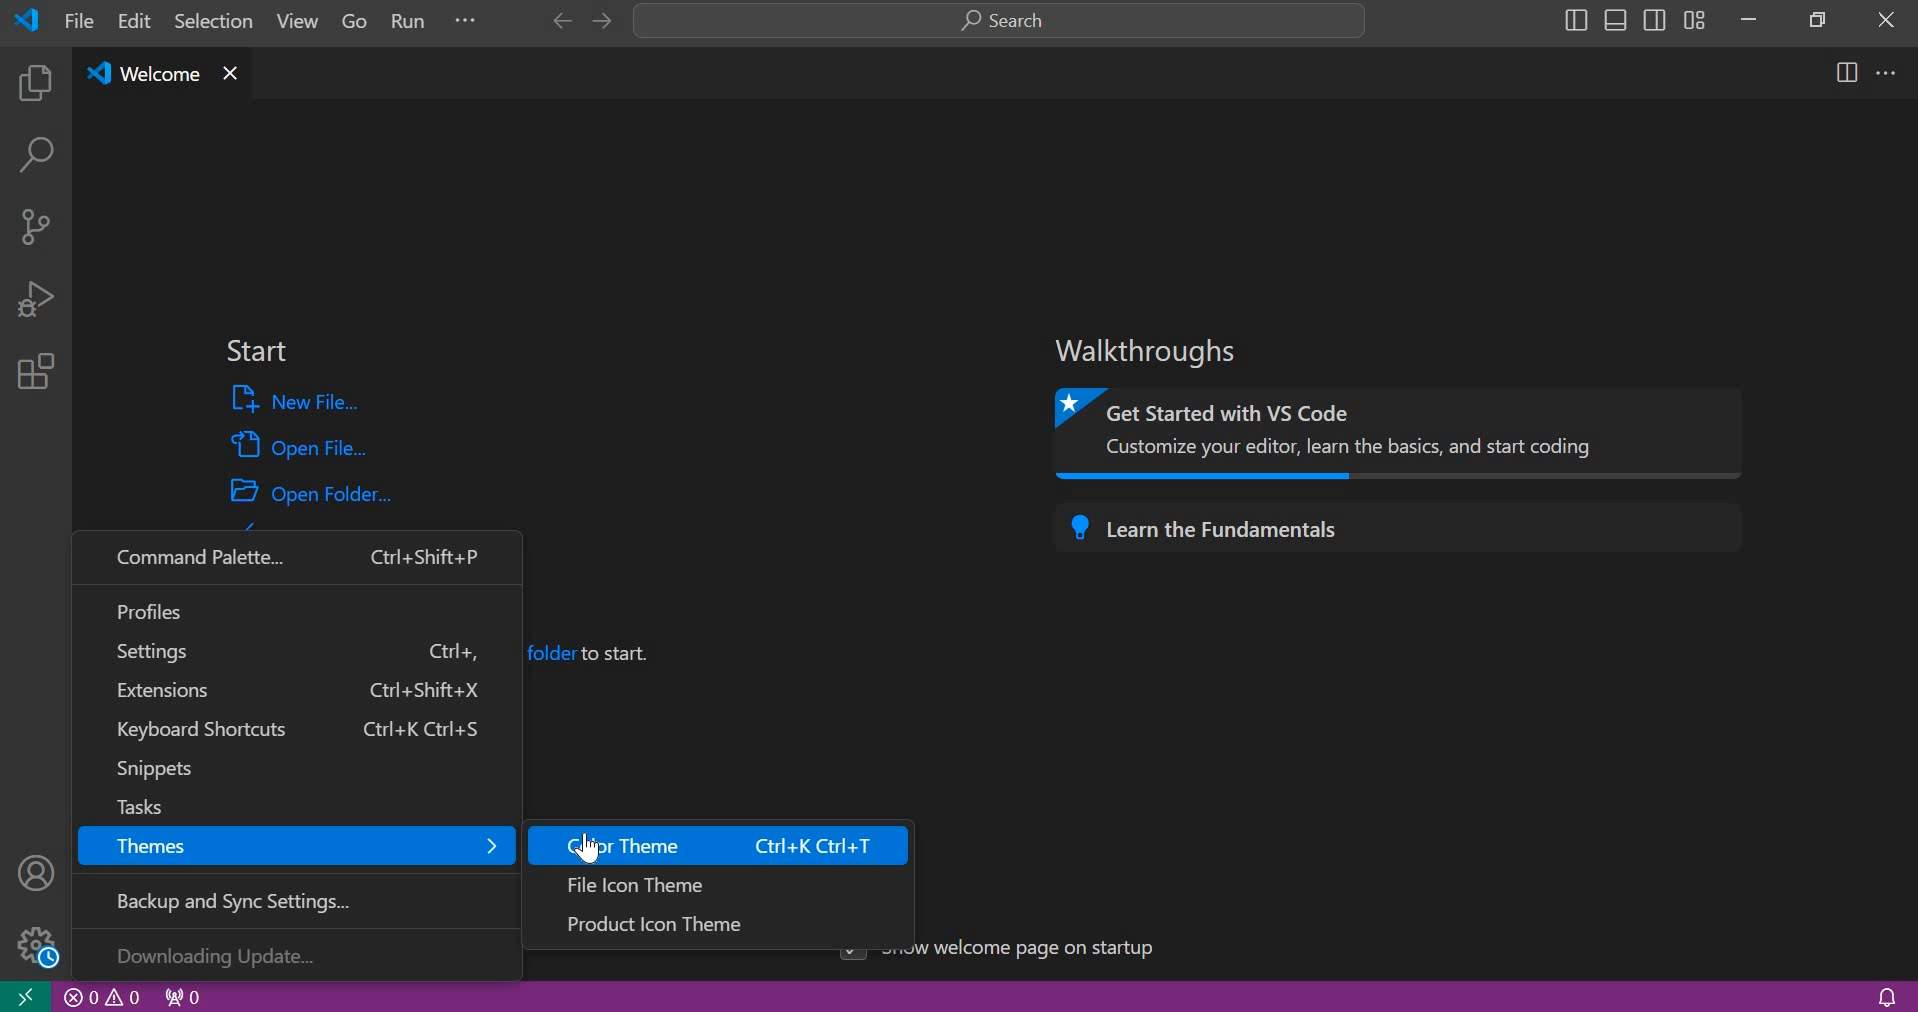 The height and width of the screenshot is (1012, 1918). Describe the element at coordinates (411, 24) in the screenshot. I see `run` at that location.